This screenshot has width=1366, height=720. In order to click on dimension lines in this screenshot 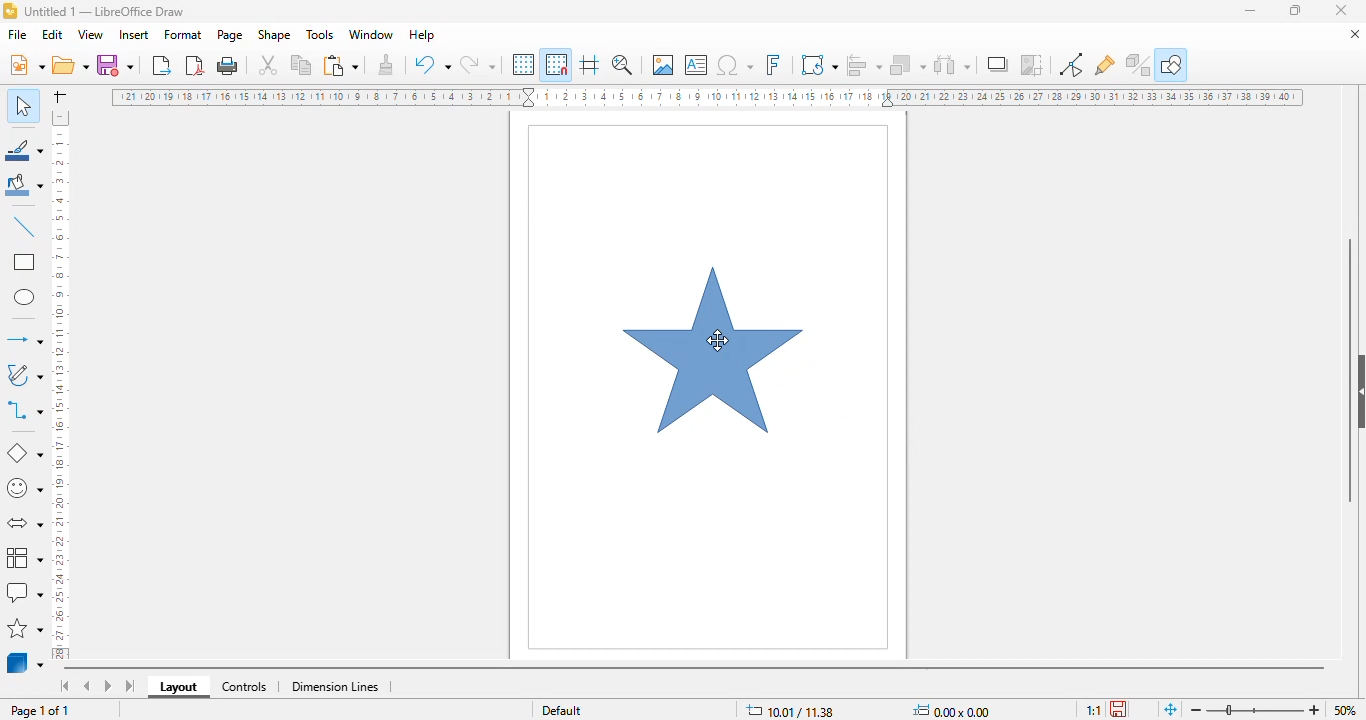, I will do `click(334, 686)`.